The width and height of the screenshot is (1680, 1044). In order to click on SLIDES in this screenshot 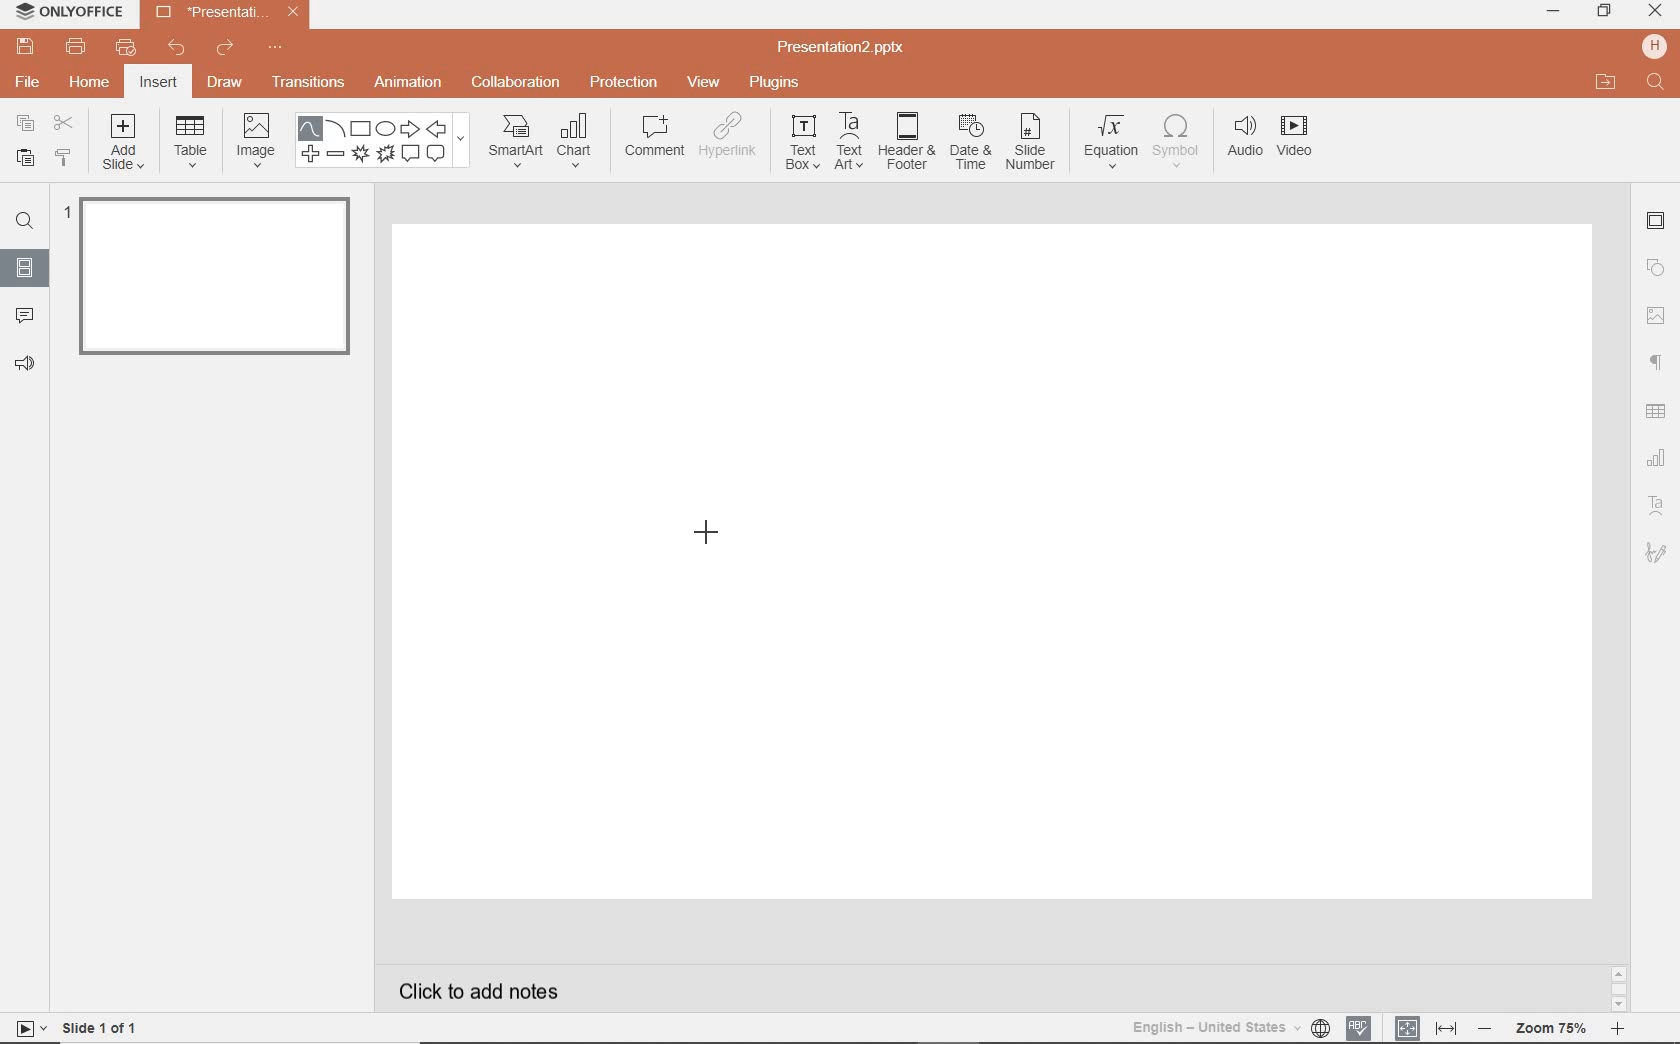, I will do `click(24, 267)`.